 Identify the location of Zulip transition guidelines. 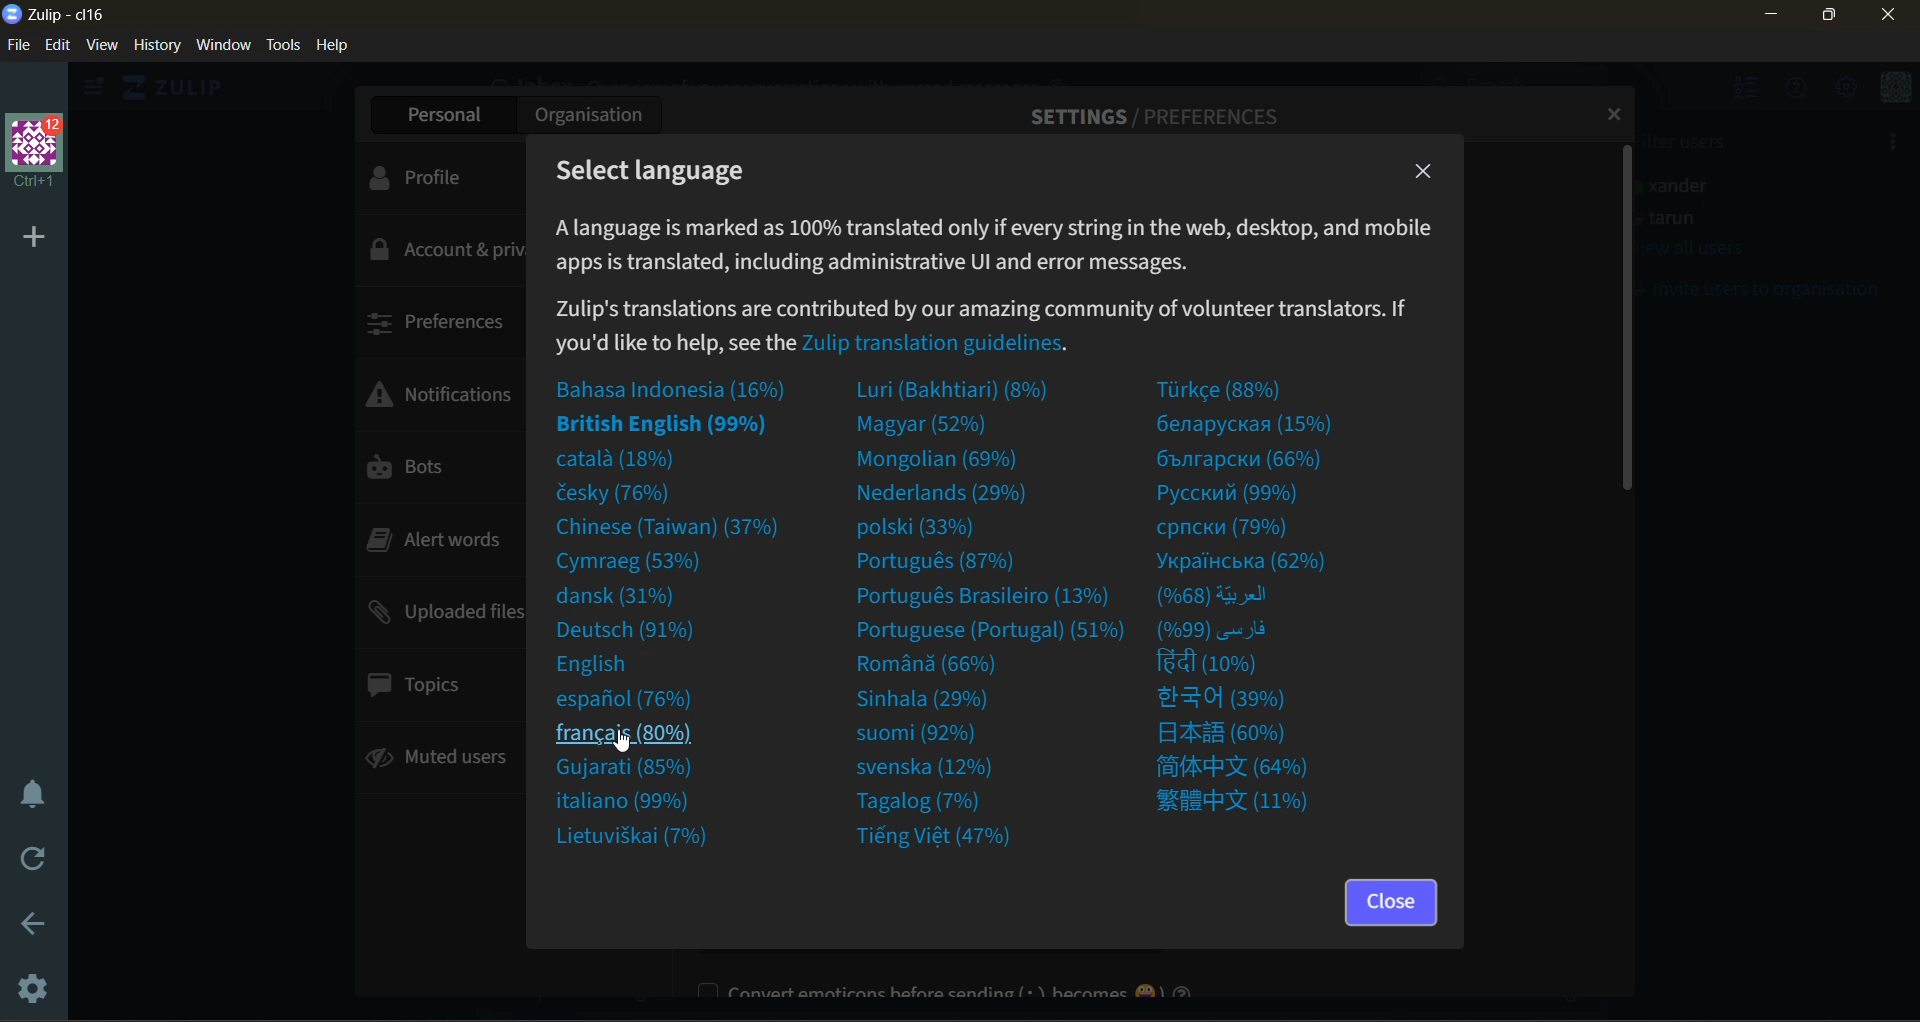
(994, 326).